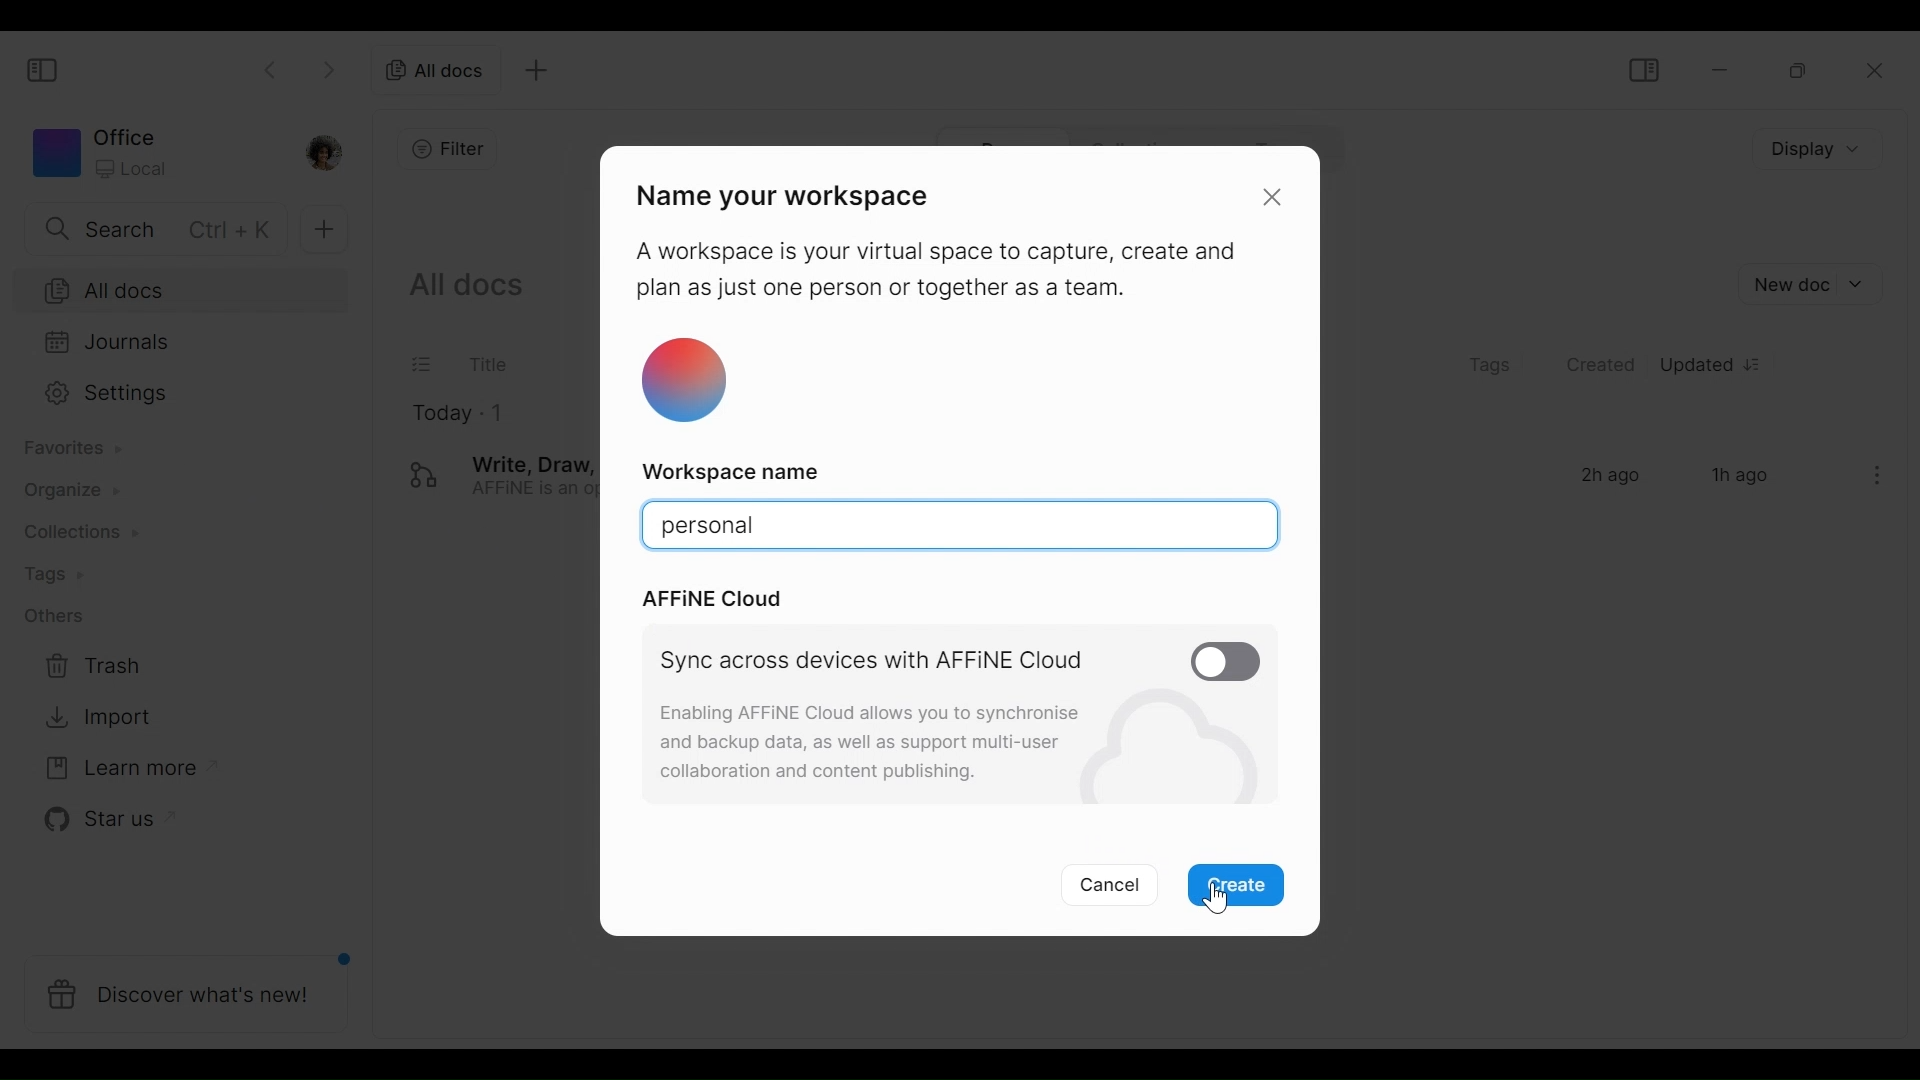  I want to click on Restore, so click(1798, 69).